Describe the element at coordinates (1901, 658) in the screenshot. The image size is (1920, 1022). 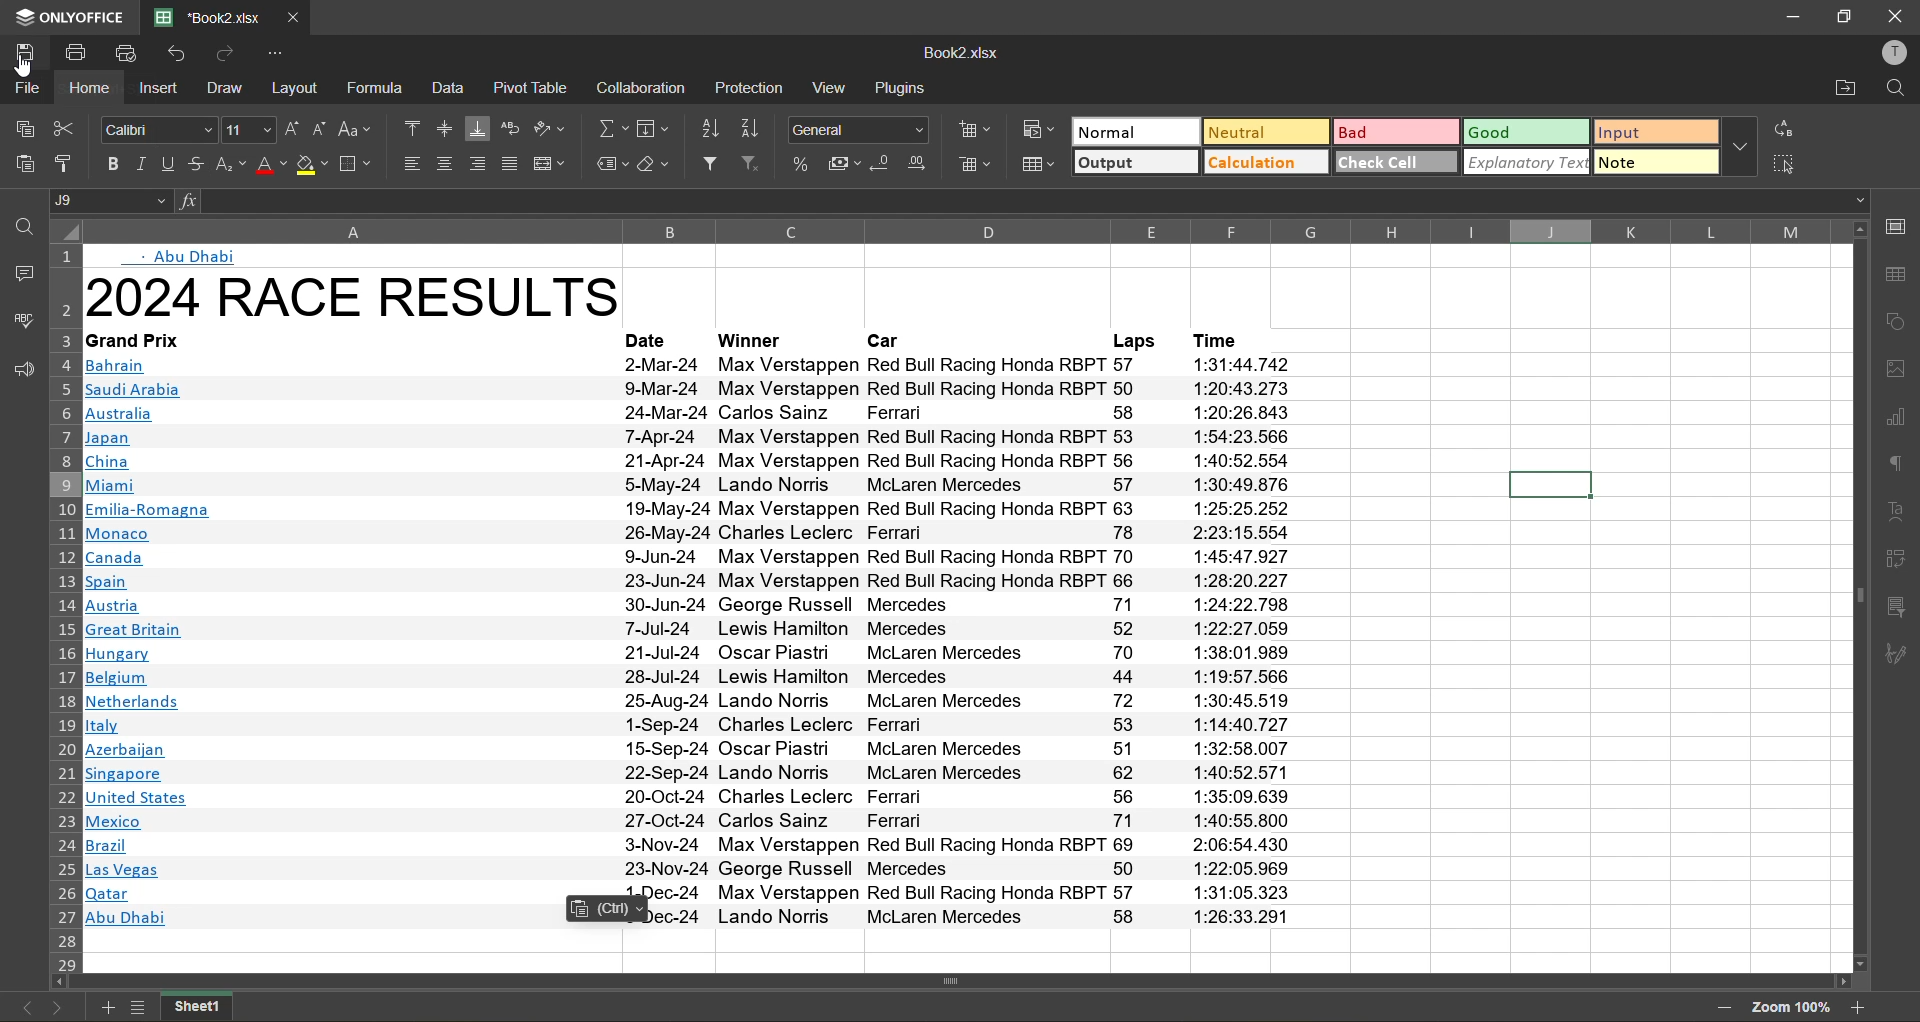
I see `signature` at that location.